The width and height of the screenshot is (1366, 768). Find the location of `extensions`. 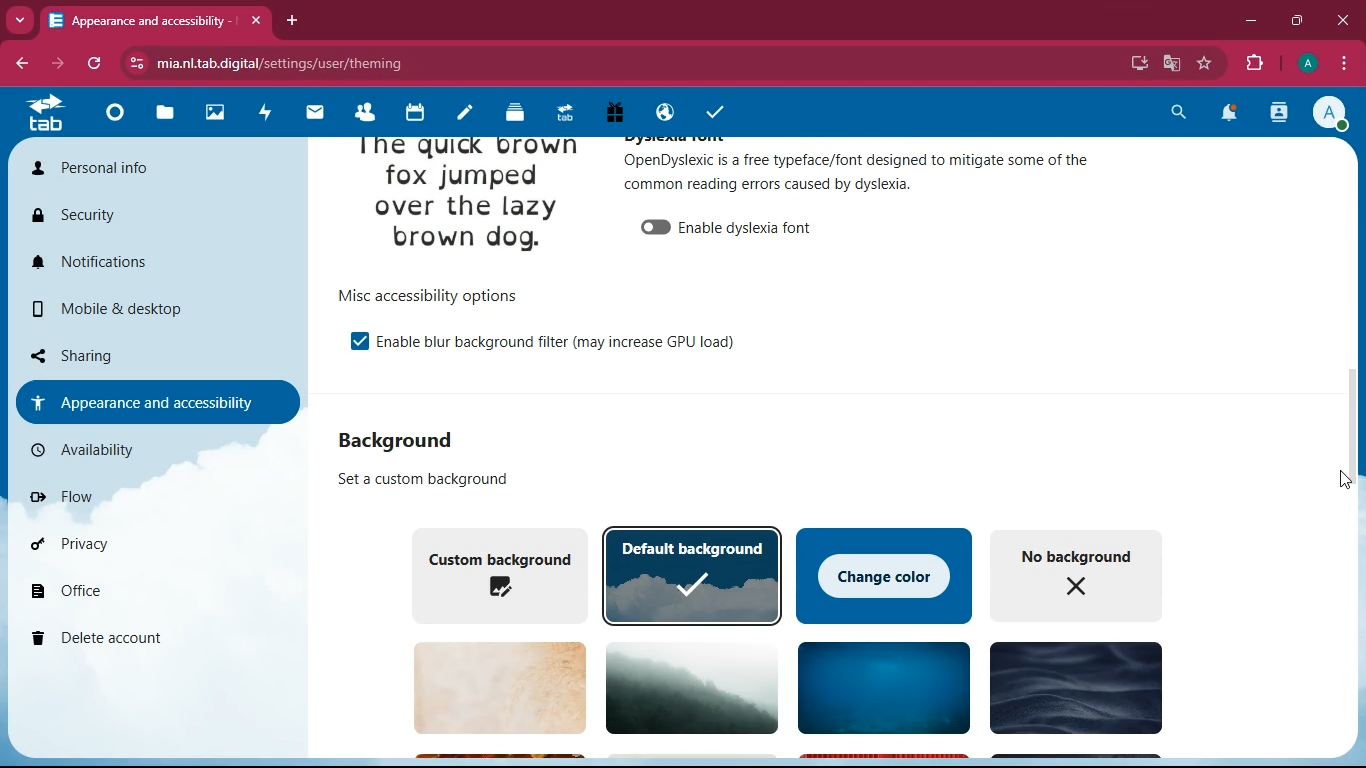

extensions is located at coordinates (1255, 64).